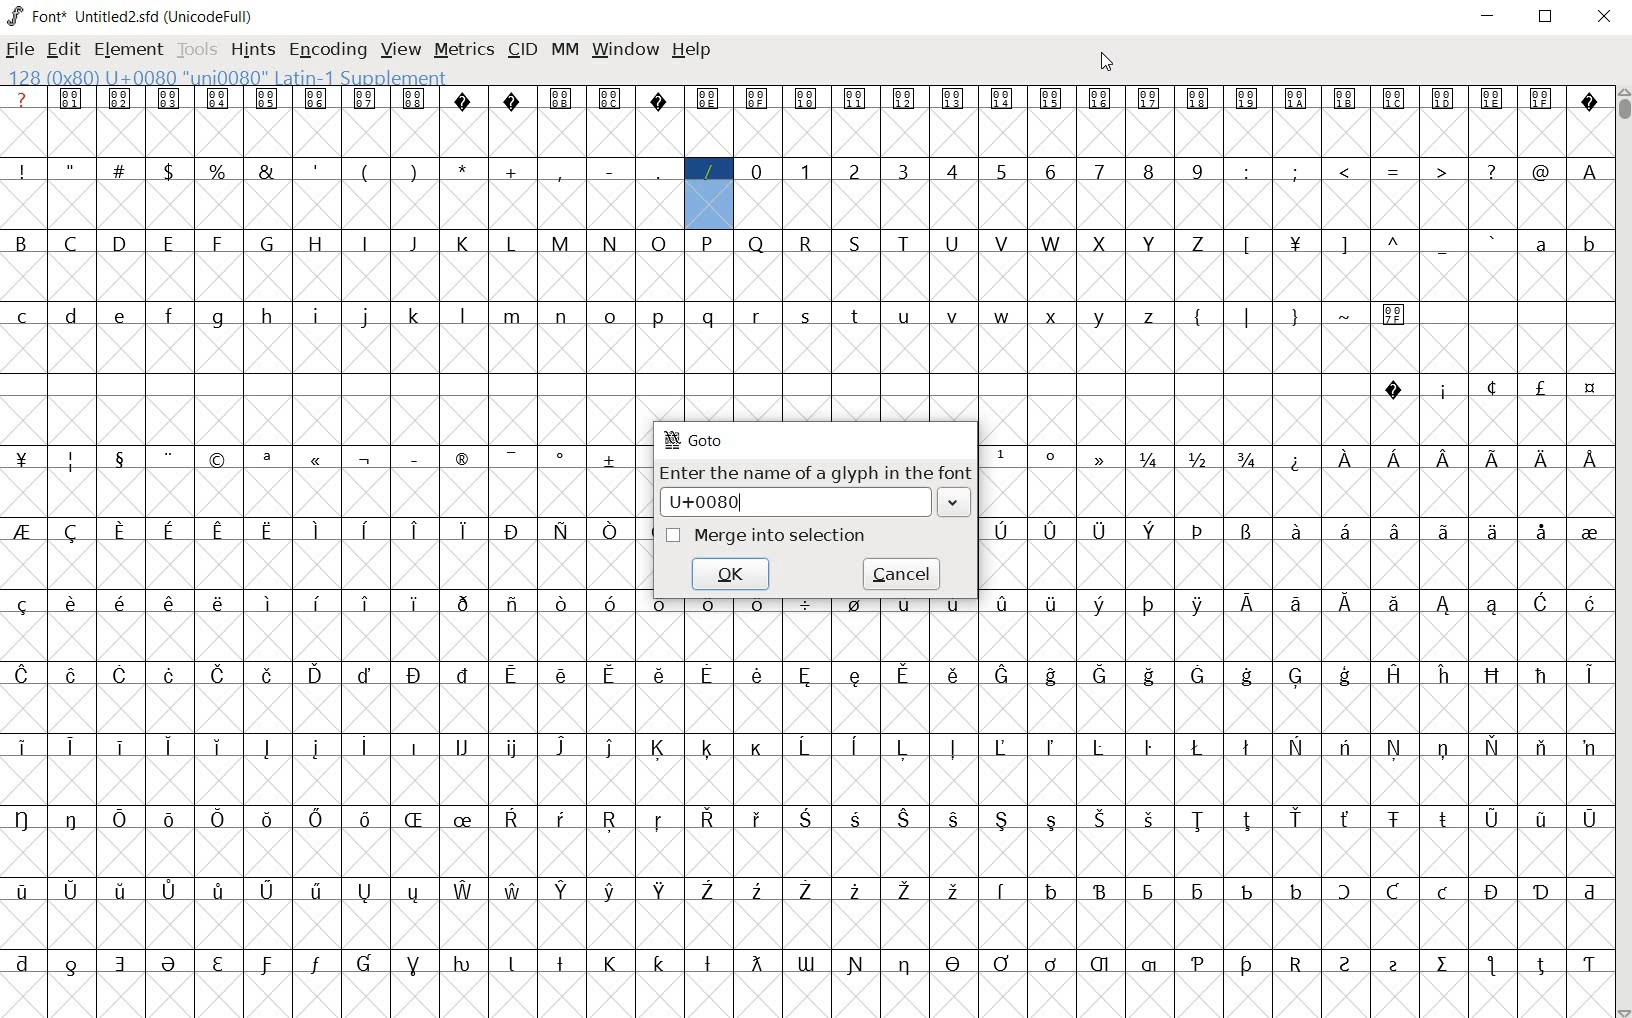 Image resolution: width=1632 pixels, height=1018 pixels. What do you see at coordinates (212, 14) in the screenshot?
I see `Encoding` at bounding box center [212, 14].